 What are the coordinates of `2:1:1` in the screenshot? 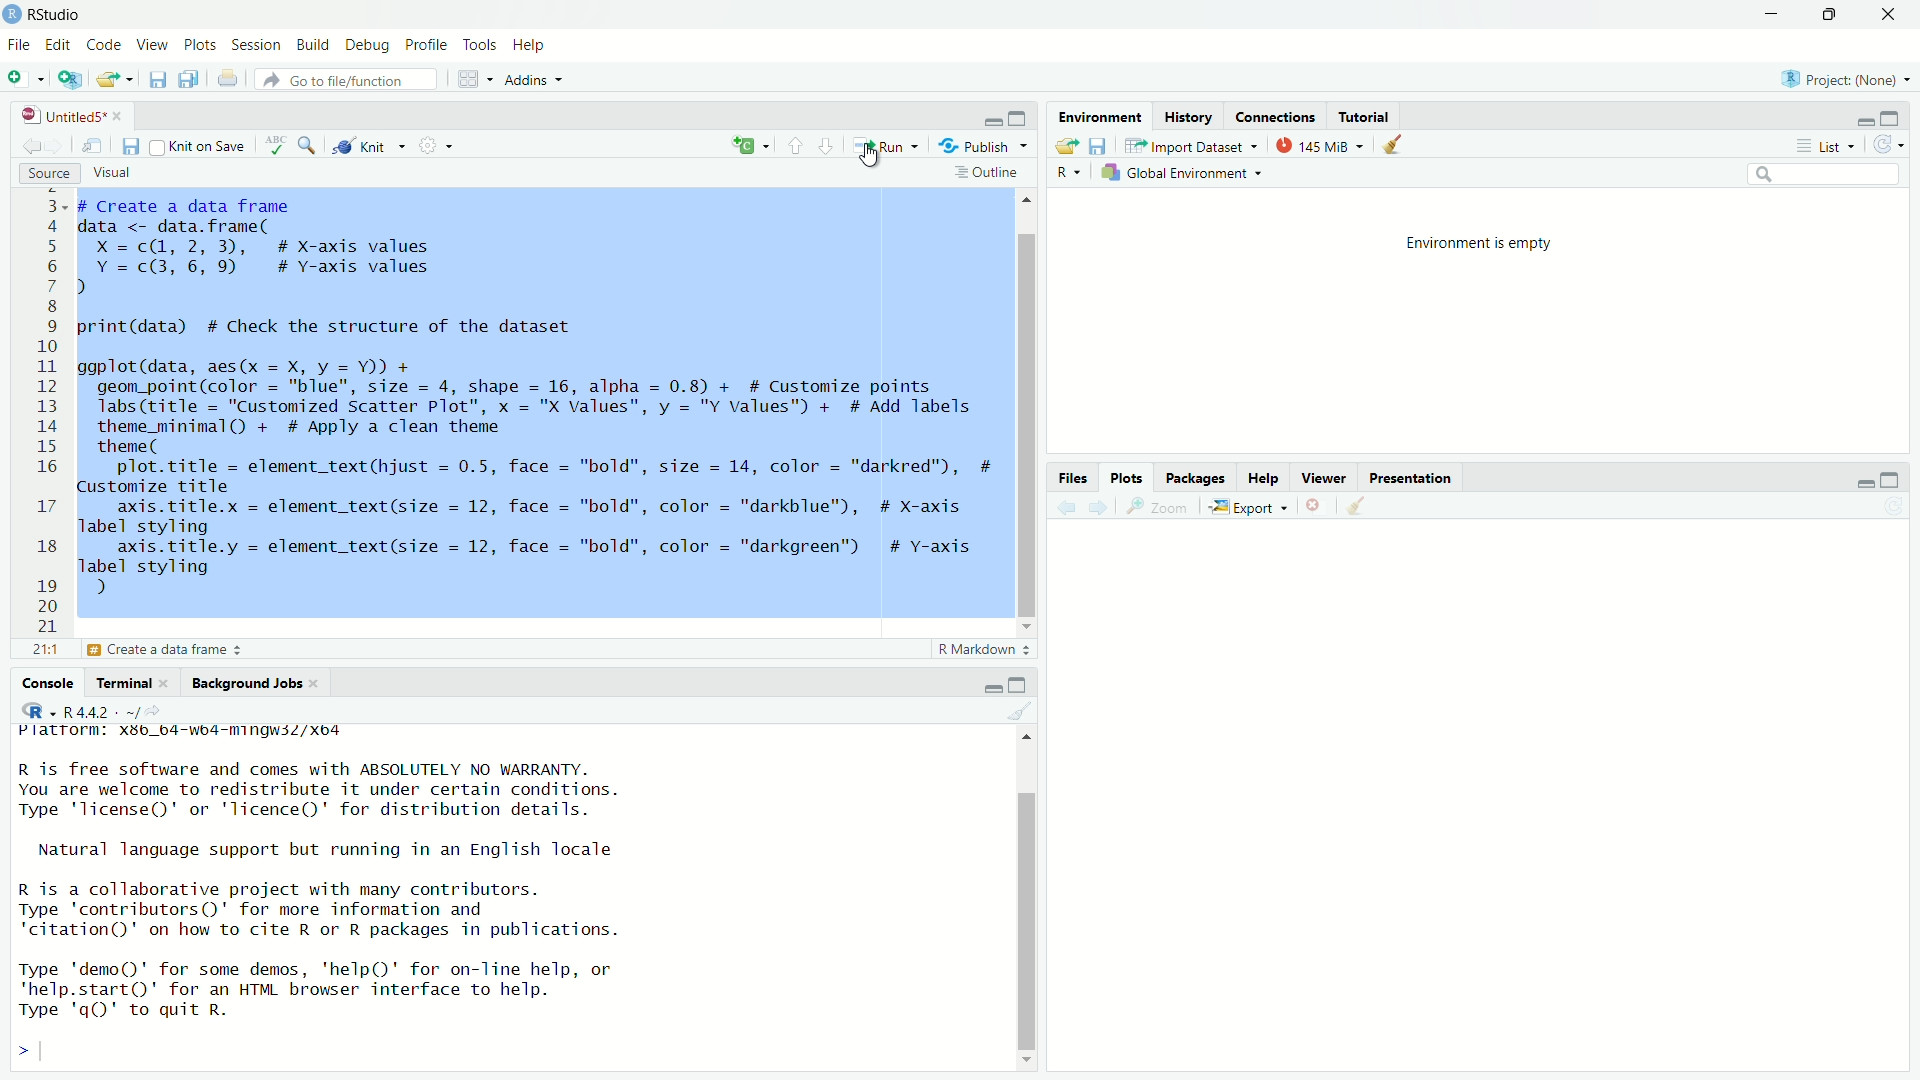 It's located at (41, 650).